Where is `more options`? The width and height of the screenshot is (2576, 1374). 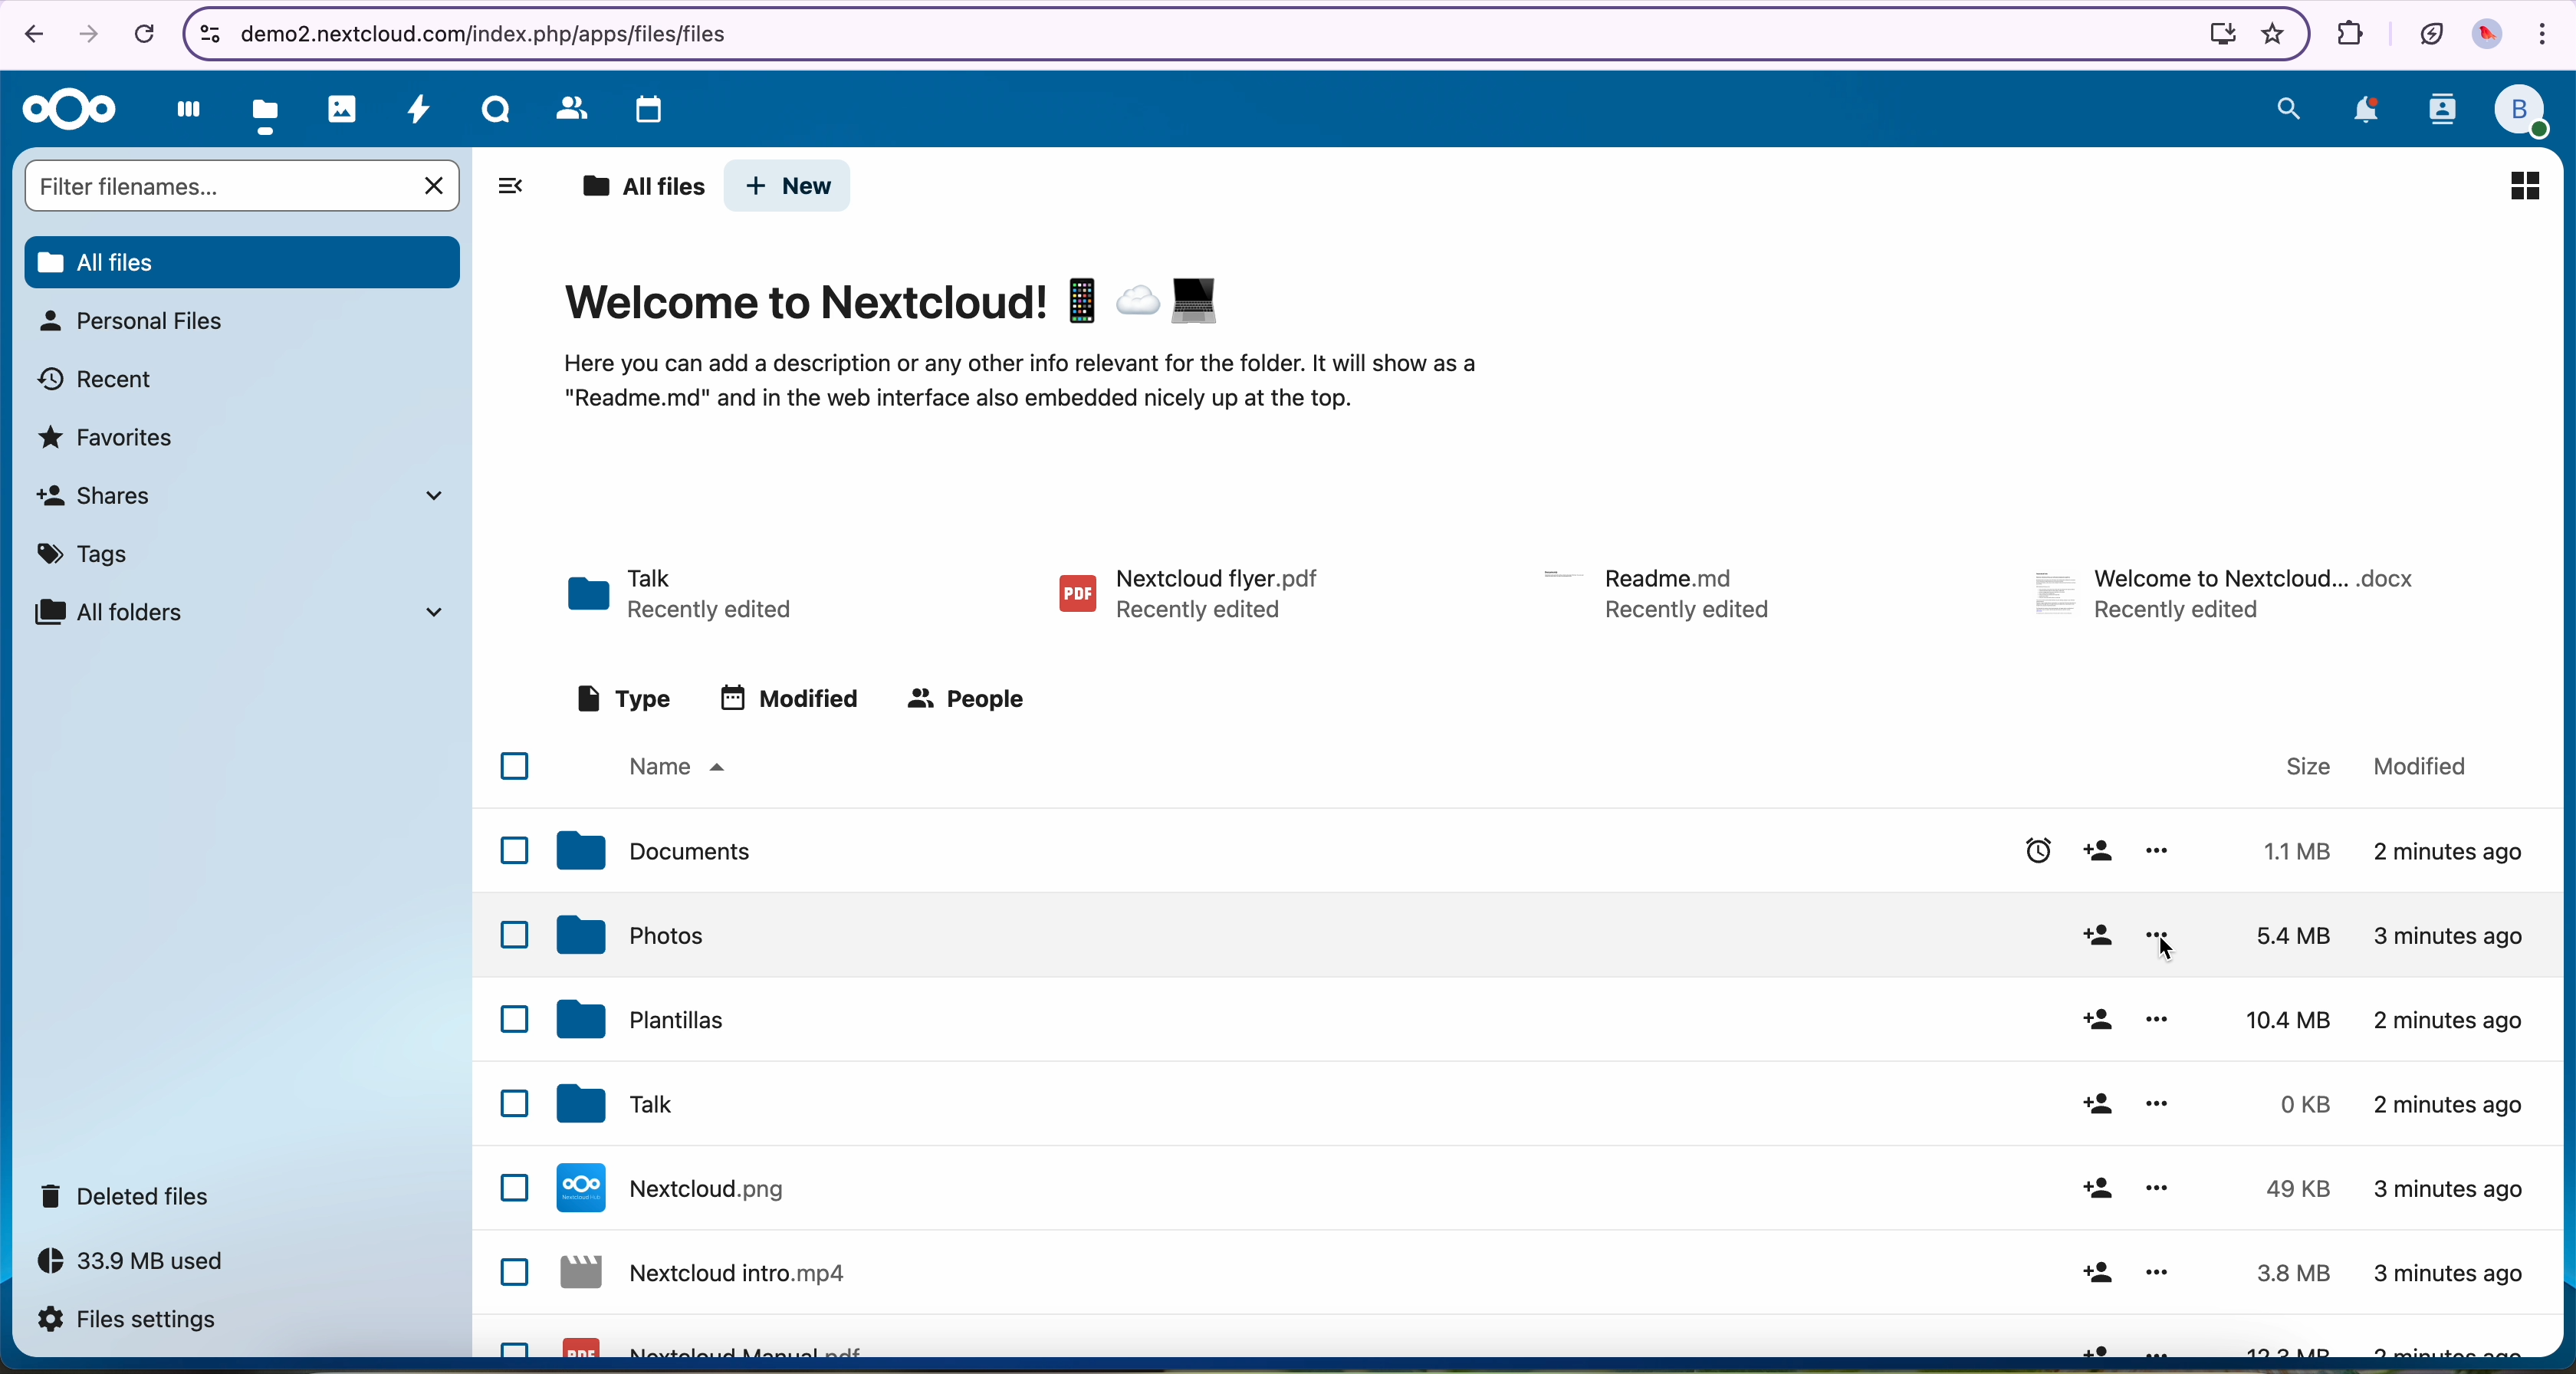
more options is located at coordinates (2157, 1277).